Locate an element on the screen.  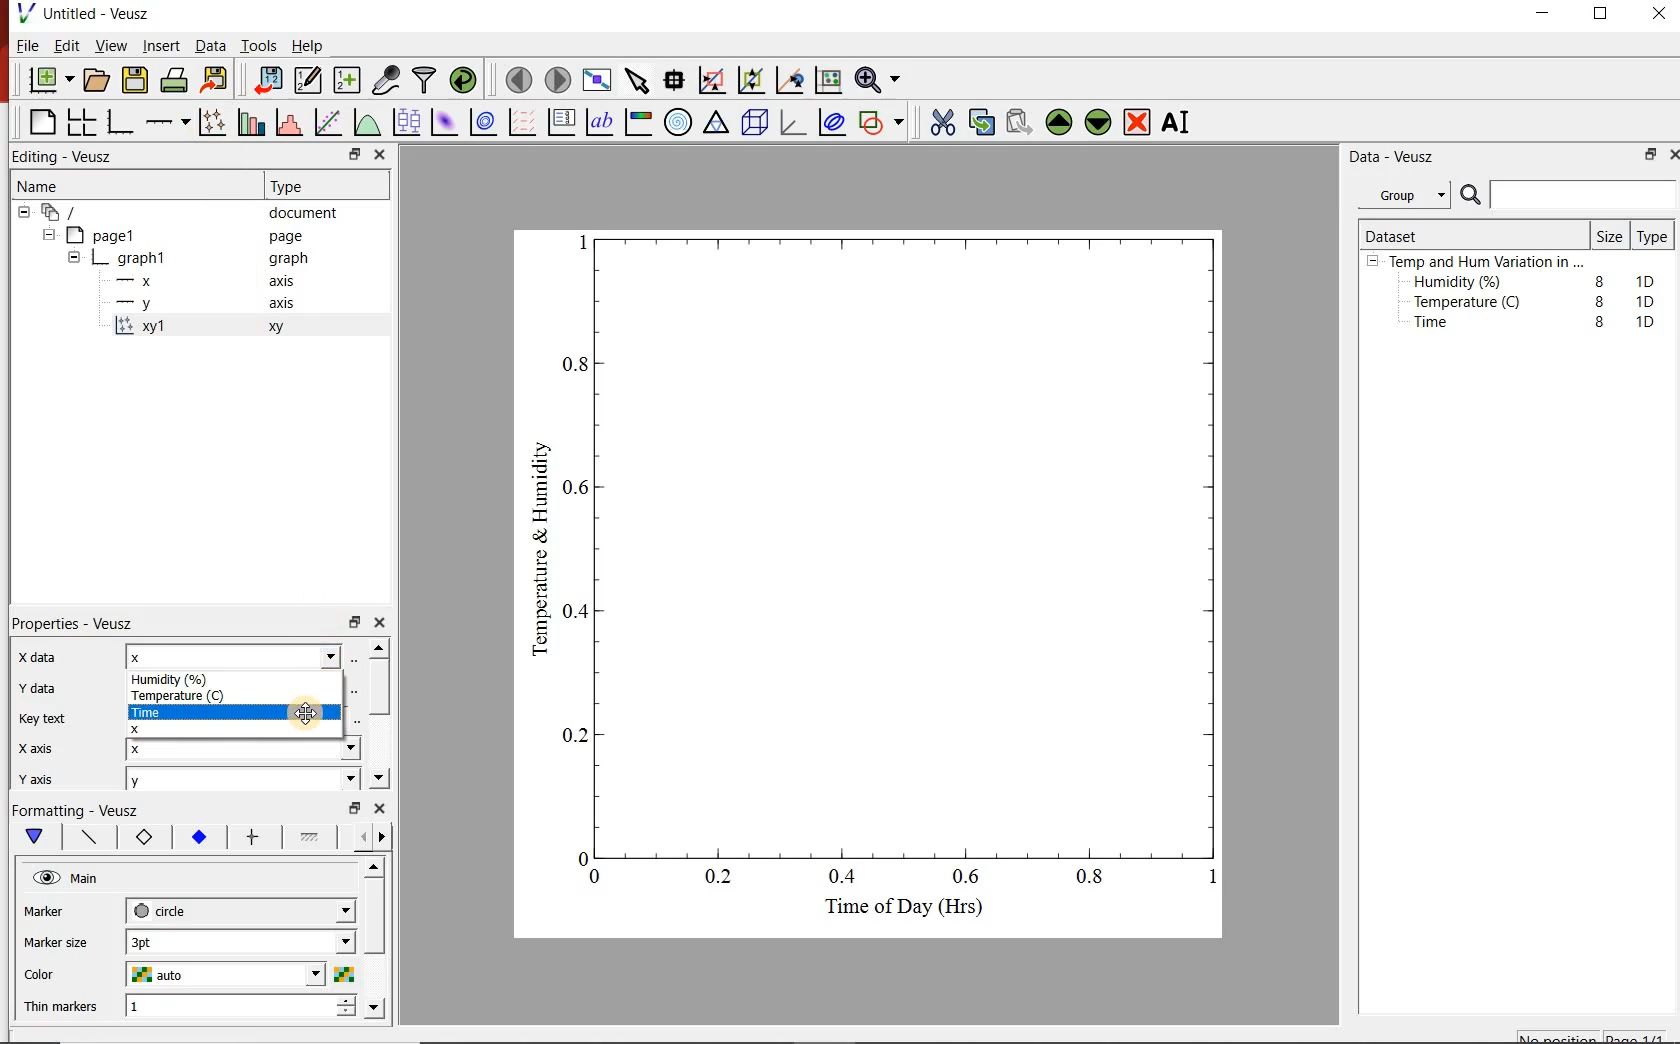
y is located at coordinates (164, 782).